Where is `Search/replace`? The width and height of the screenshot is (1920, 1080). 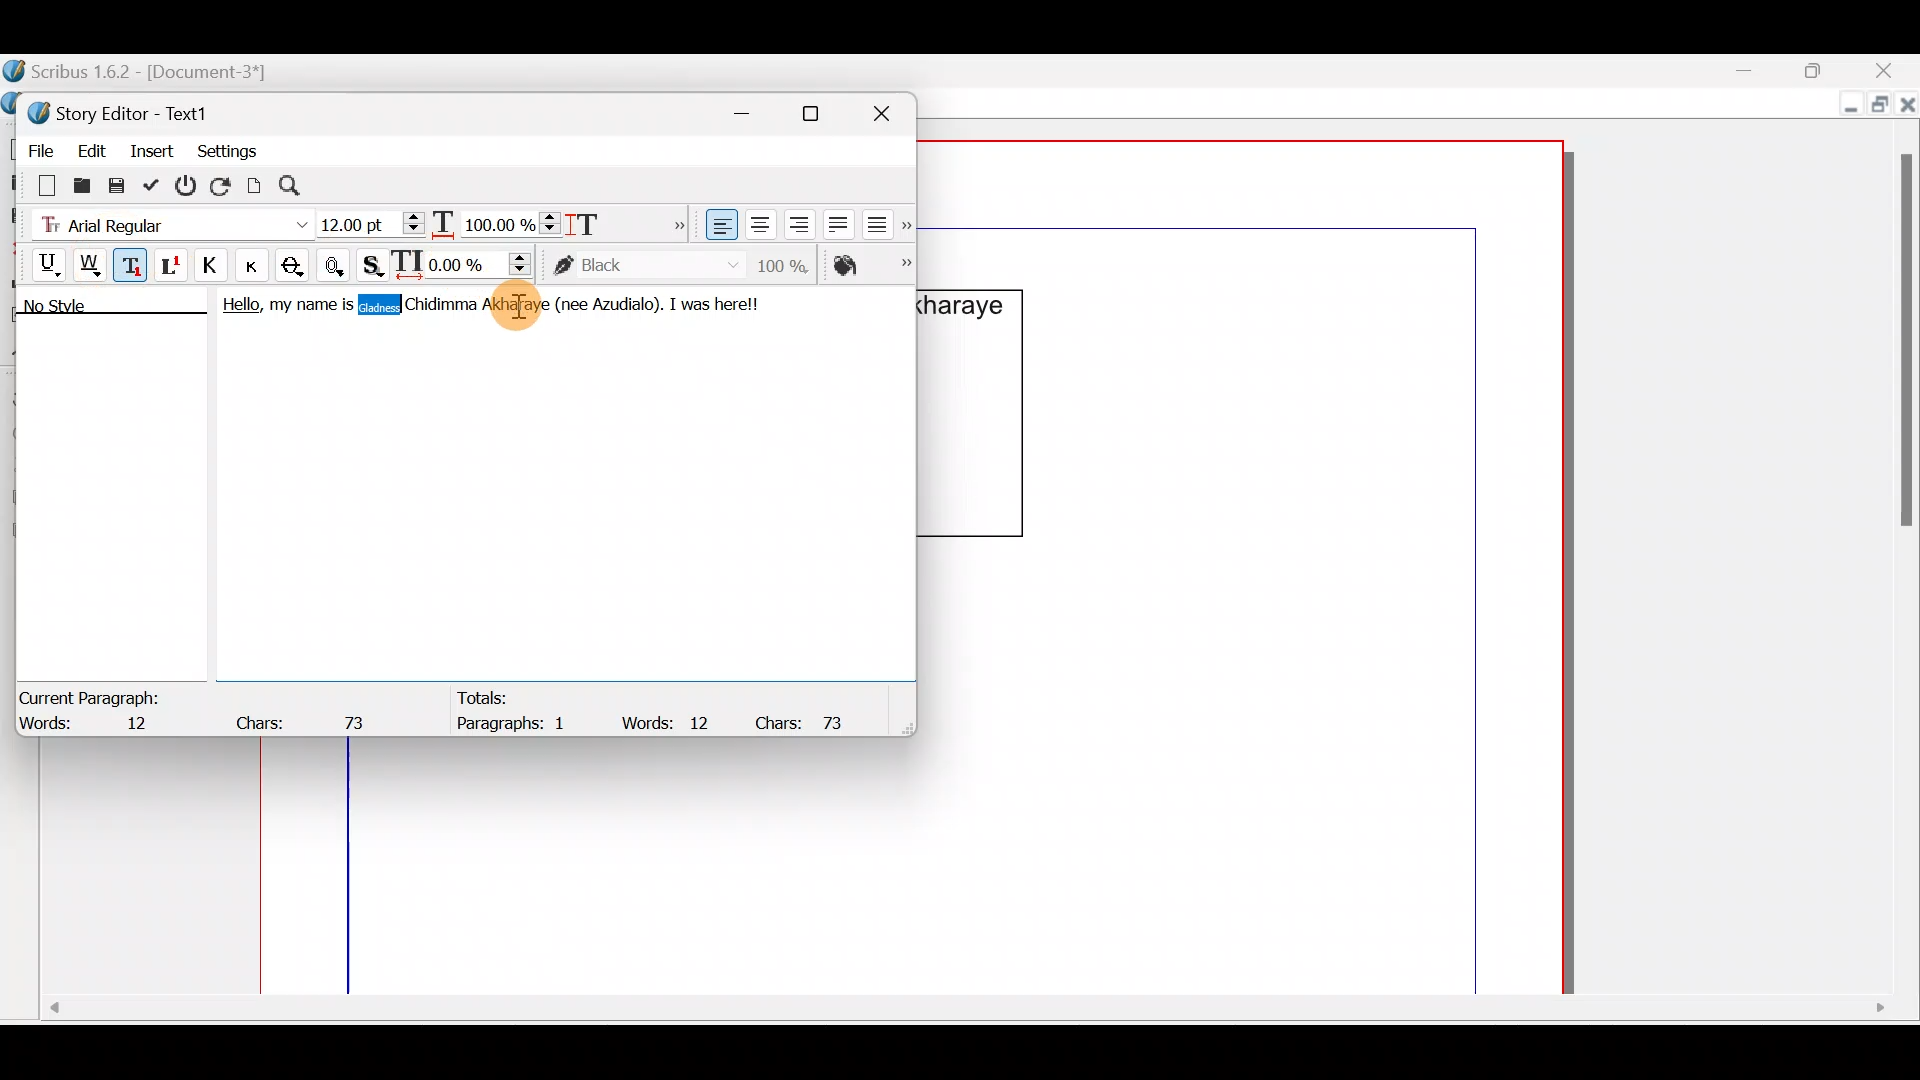 Search/replace is located at coordinates (301, 186).